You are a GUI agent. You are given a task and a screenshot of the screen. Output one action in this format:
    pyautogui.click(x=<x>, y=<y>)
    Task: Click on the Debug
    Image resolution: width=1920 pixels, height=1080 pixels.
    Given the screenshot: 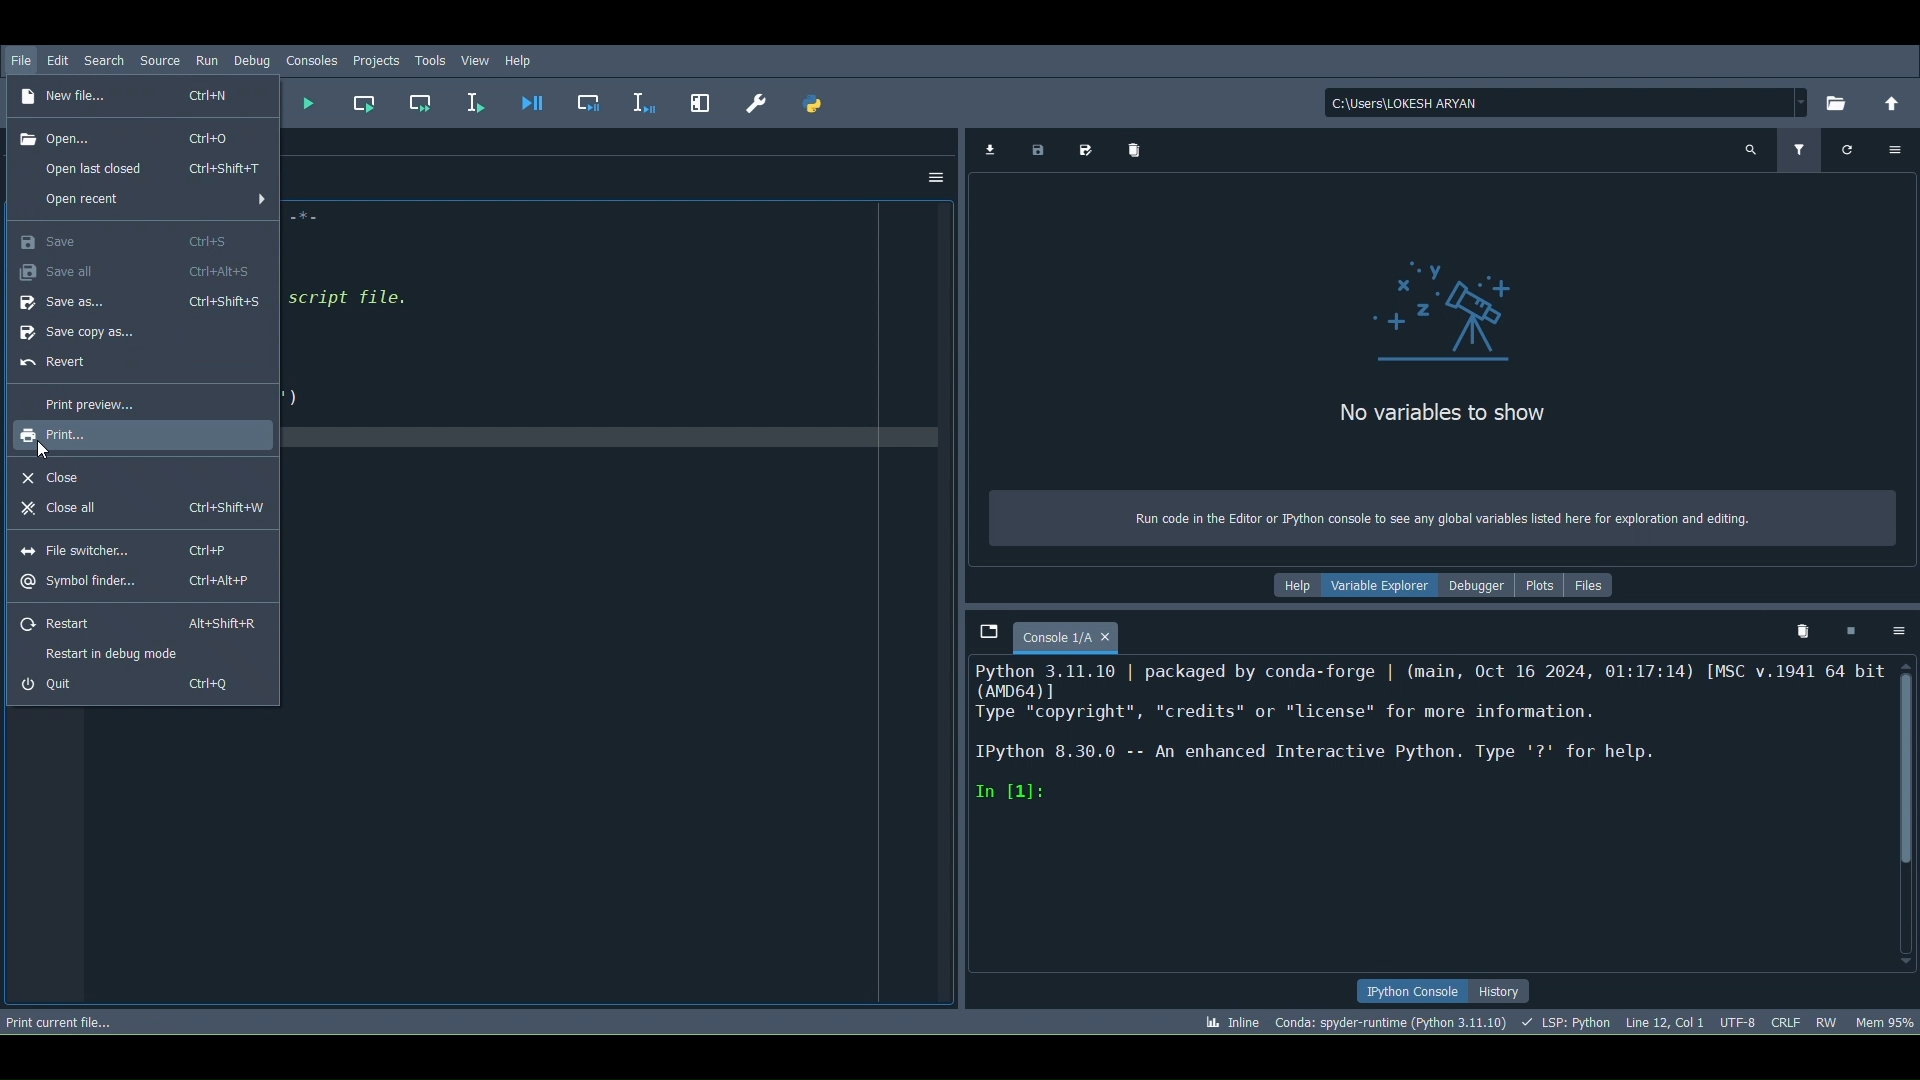 What is the action you would take?
    pyautogui.click(x=251, y=62)
    